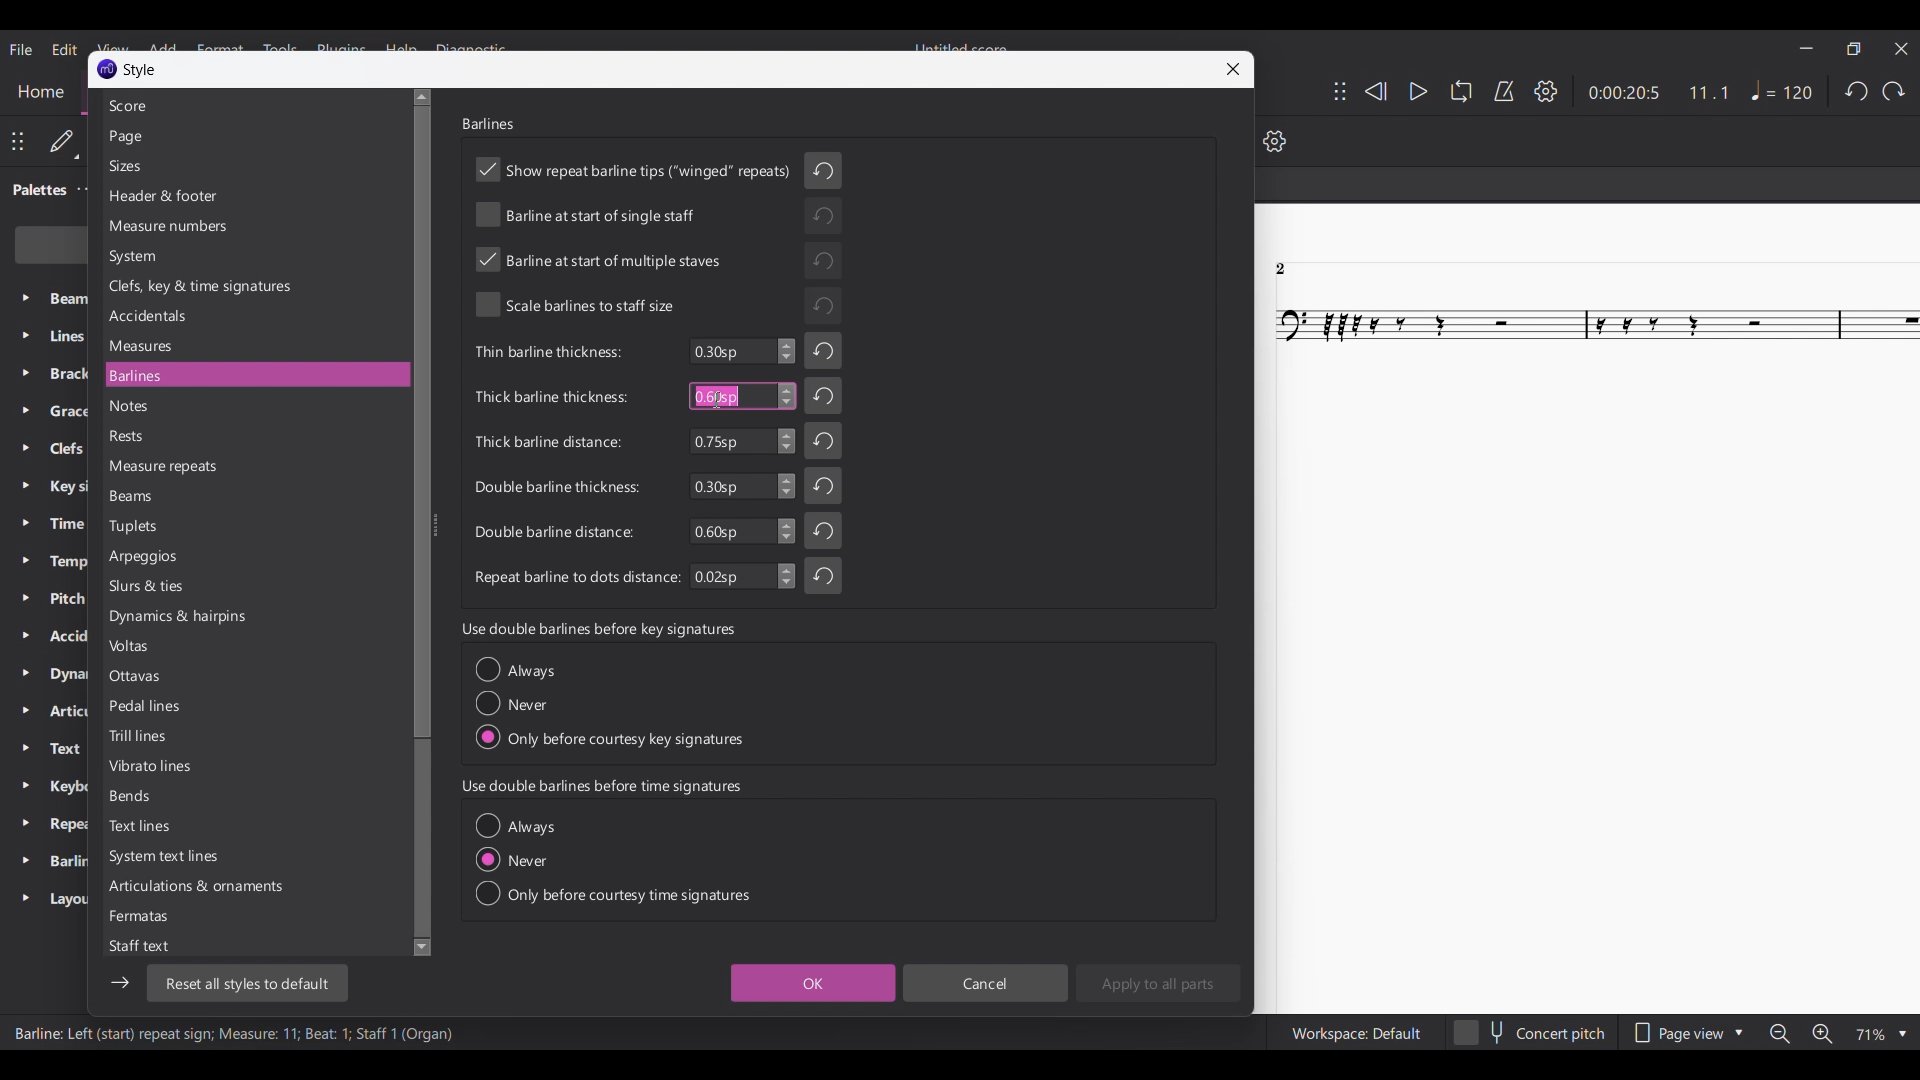 The width and height of the screenshot is (1920, 1080). Describe the element at coordinates (437, 529) in the screenshot. I see `Change width of side panel ` at that location.